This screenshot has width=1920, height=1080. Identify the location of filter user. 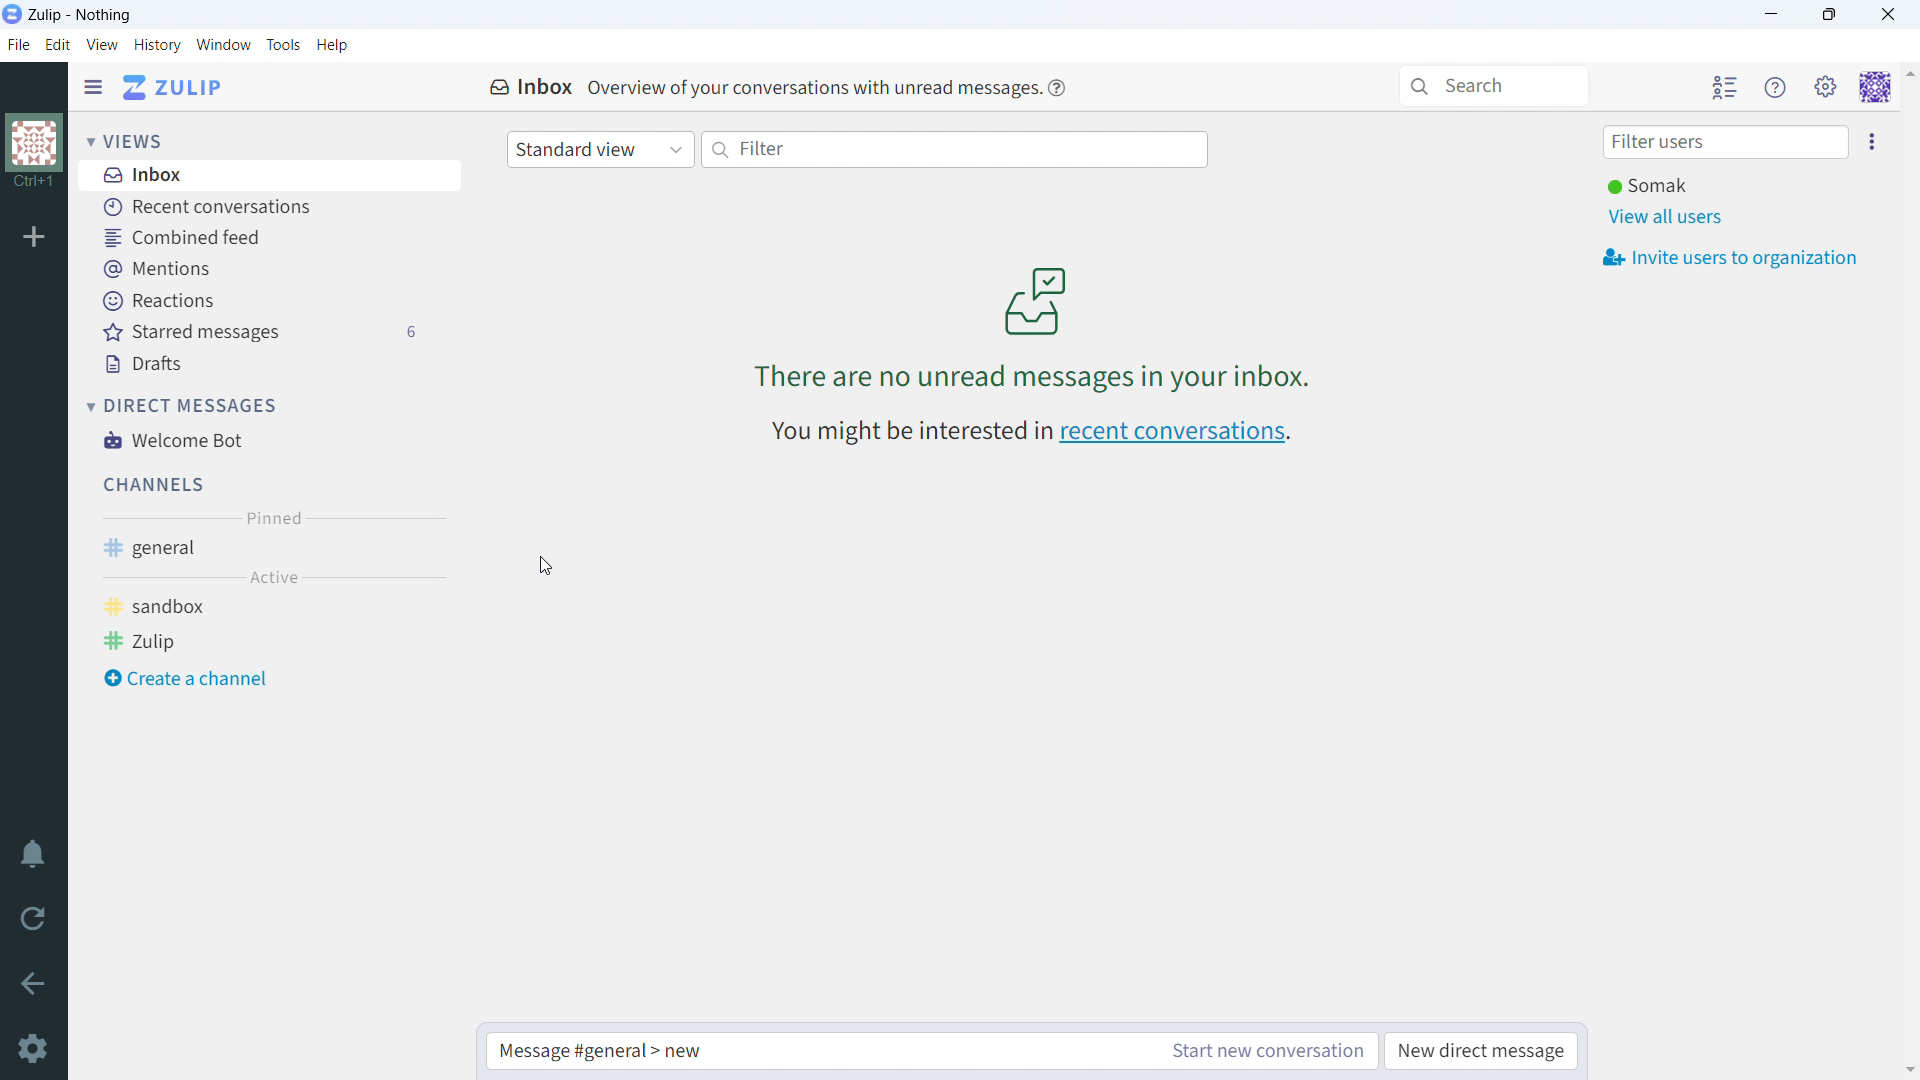
(1725, 143).